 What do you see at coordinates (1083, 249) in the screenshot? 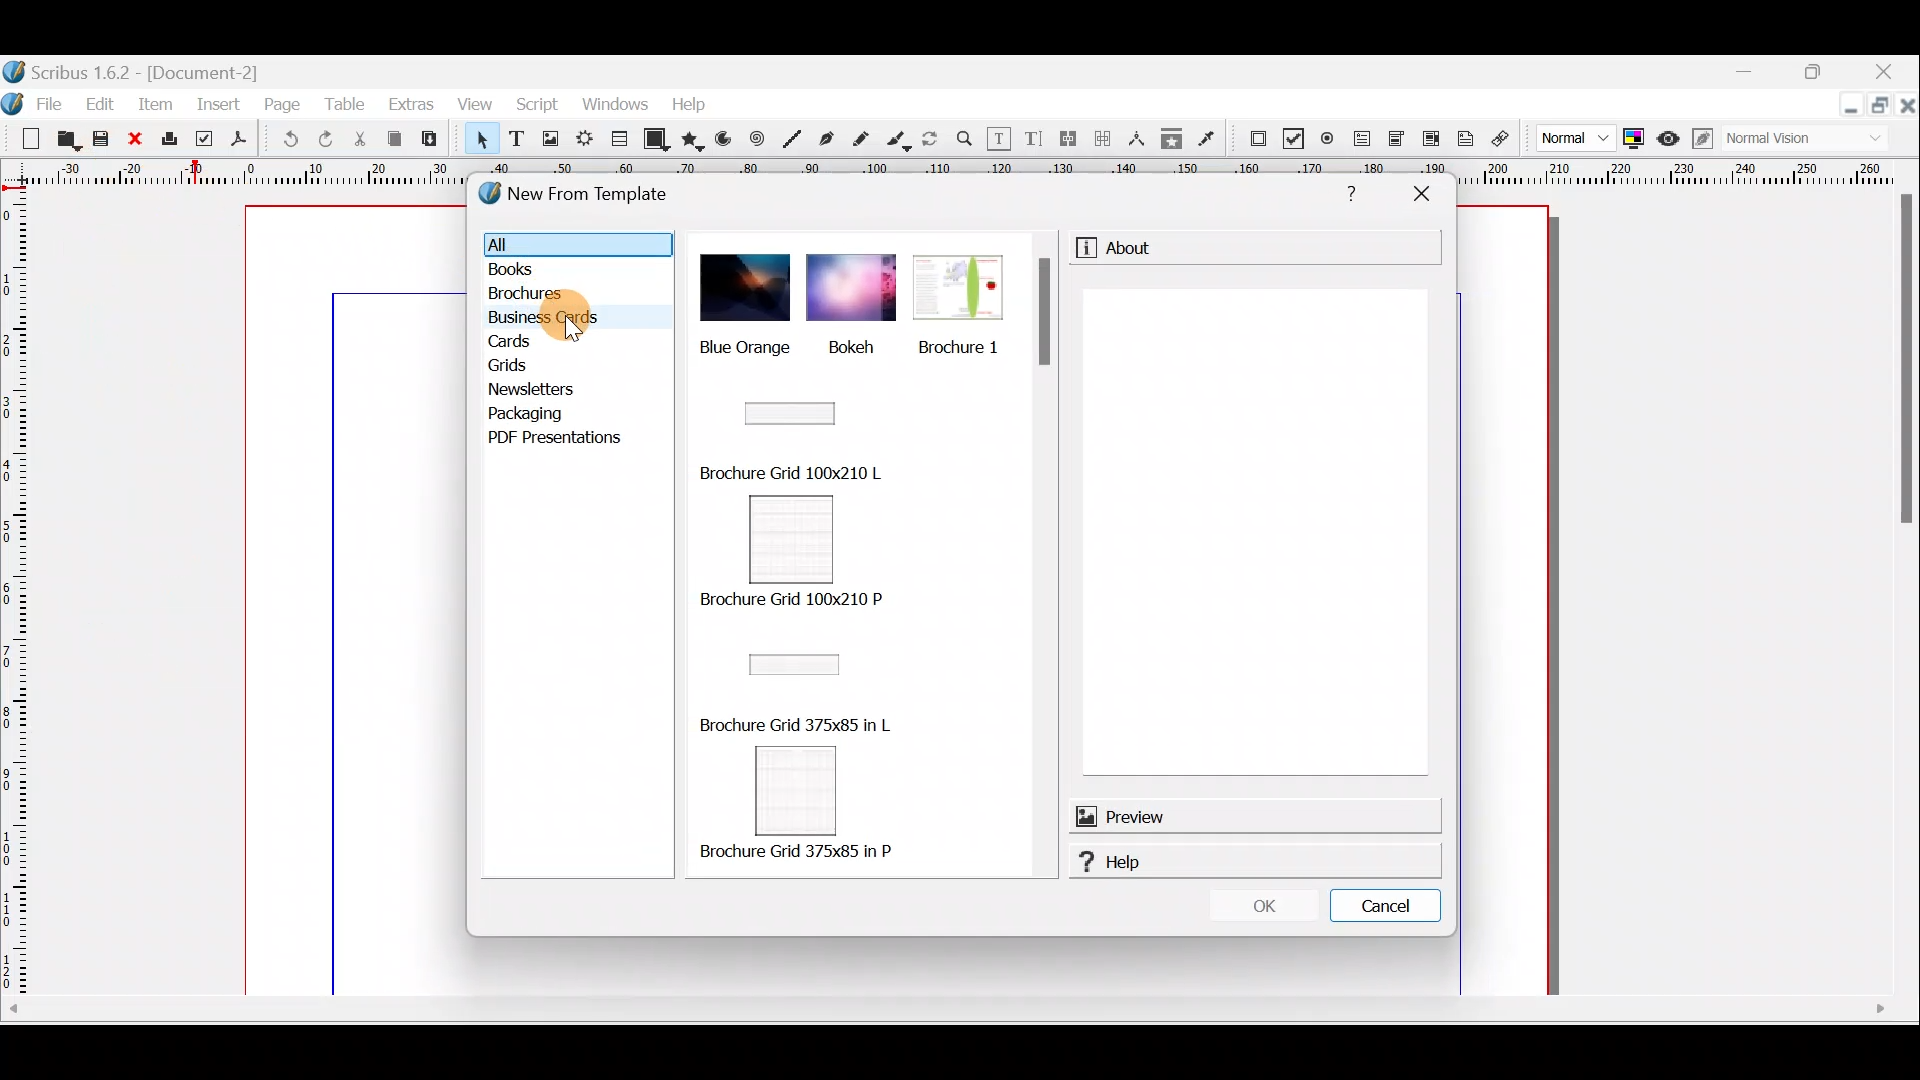
I see `information` at bounding box center [1083, 249].